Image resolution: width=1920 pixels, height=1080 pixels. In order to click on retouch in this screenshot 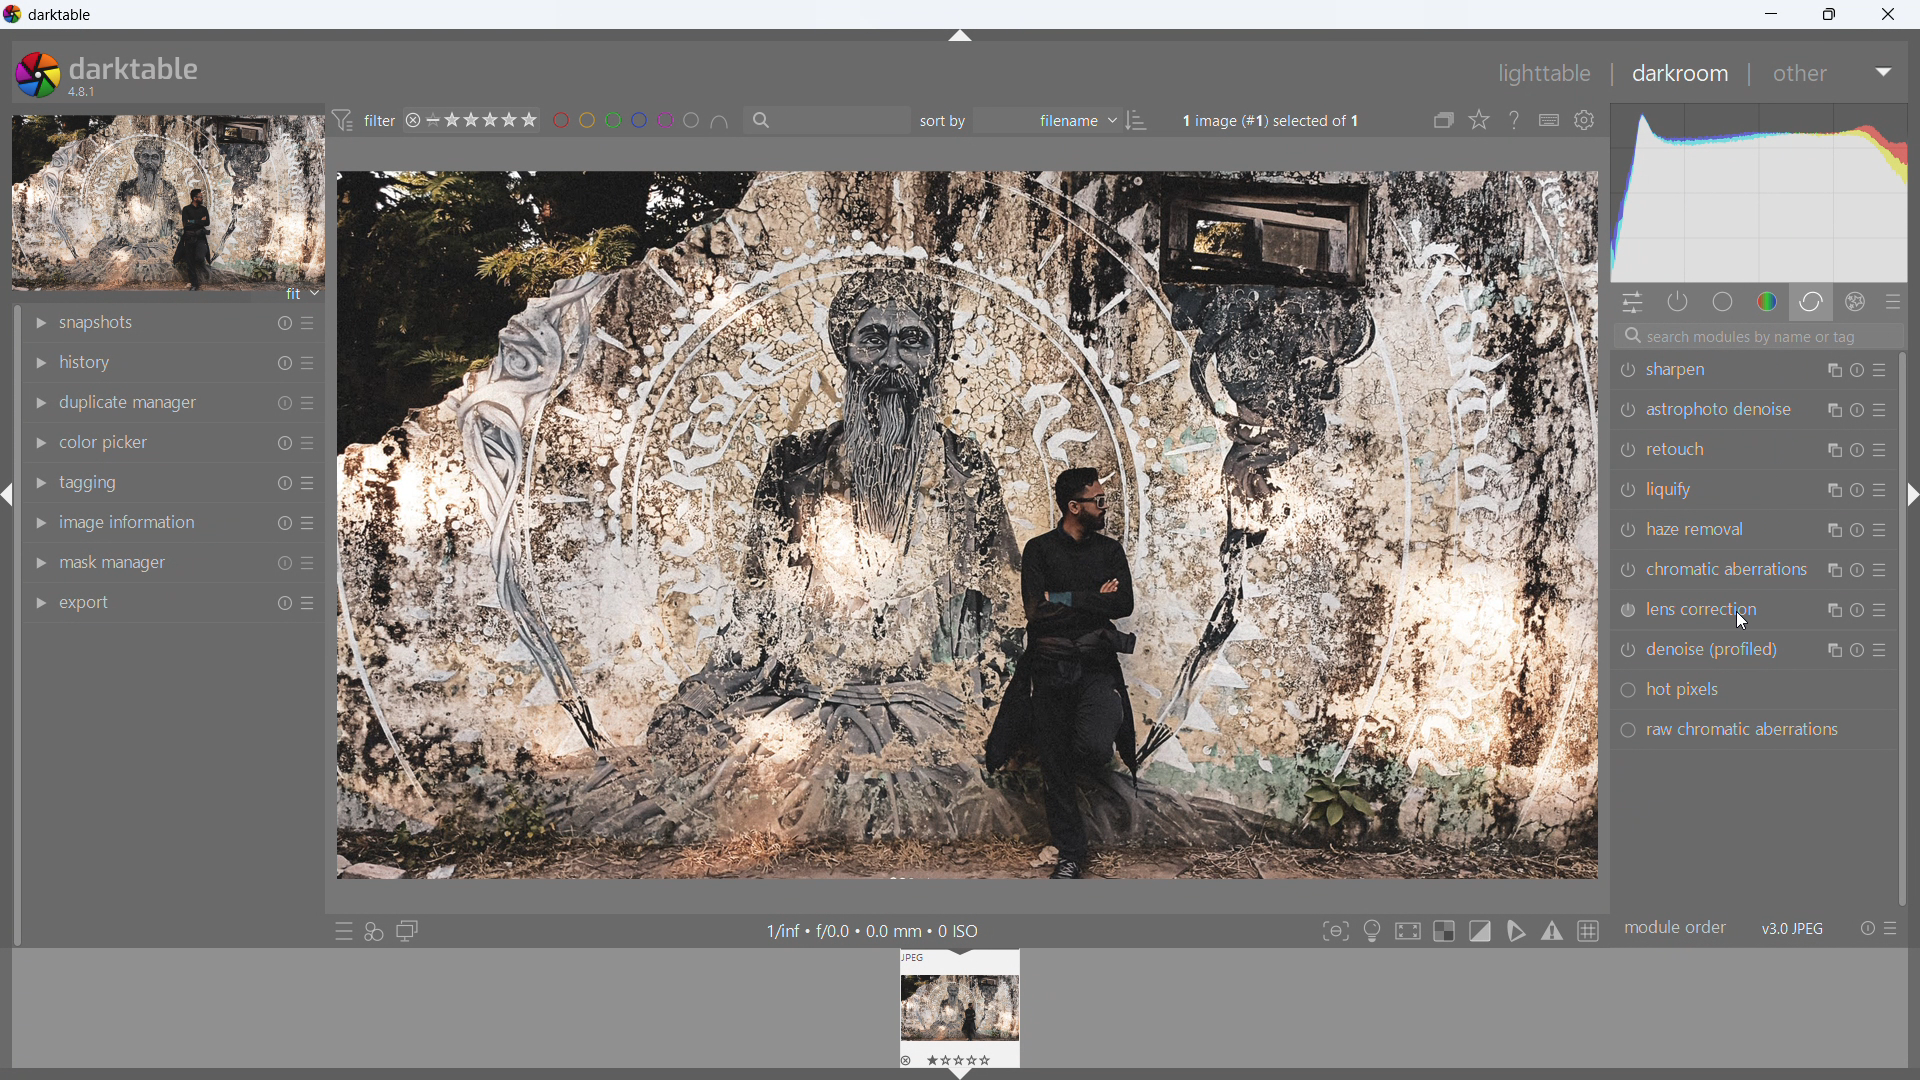, I will do `click(1677, 449)`.